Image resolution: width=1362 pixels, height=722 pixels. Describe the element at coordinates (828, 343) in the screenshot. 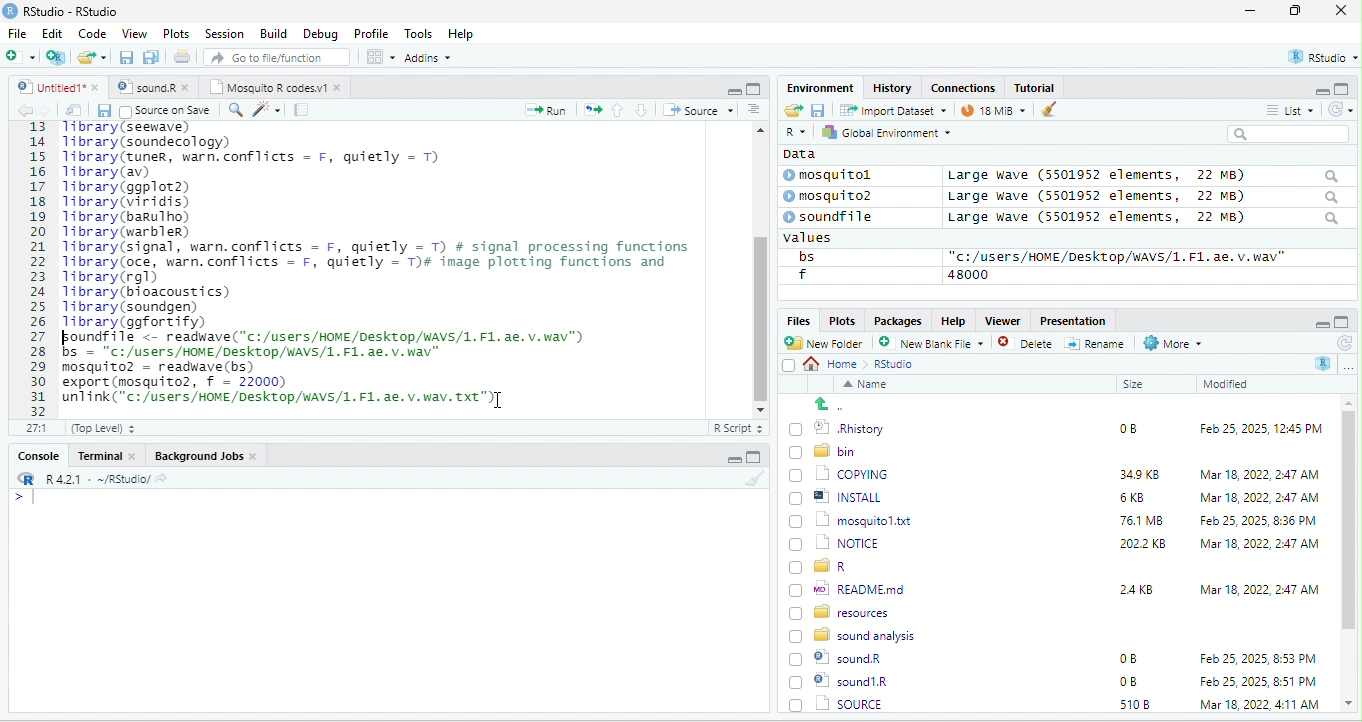

I see `New Folder` at that location.